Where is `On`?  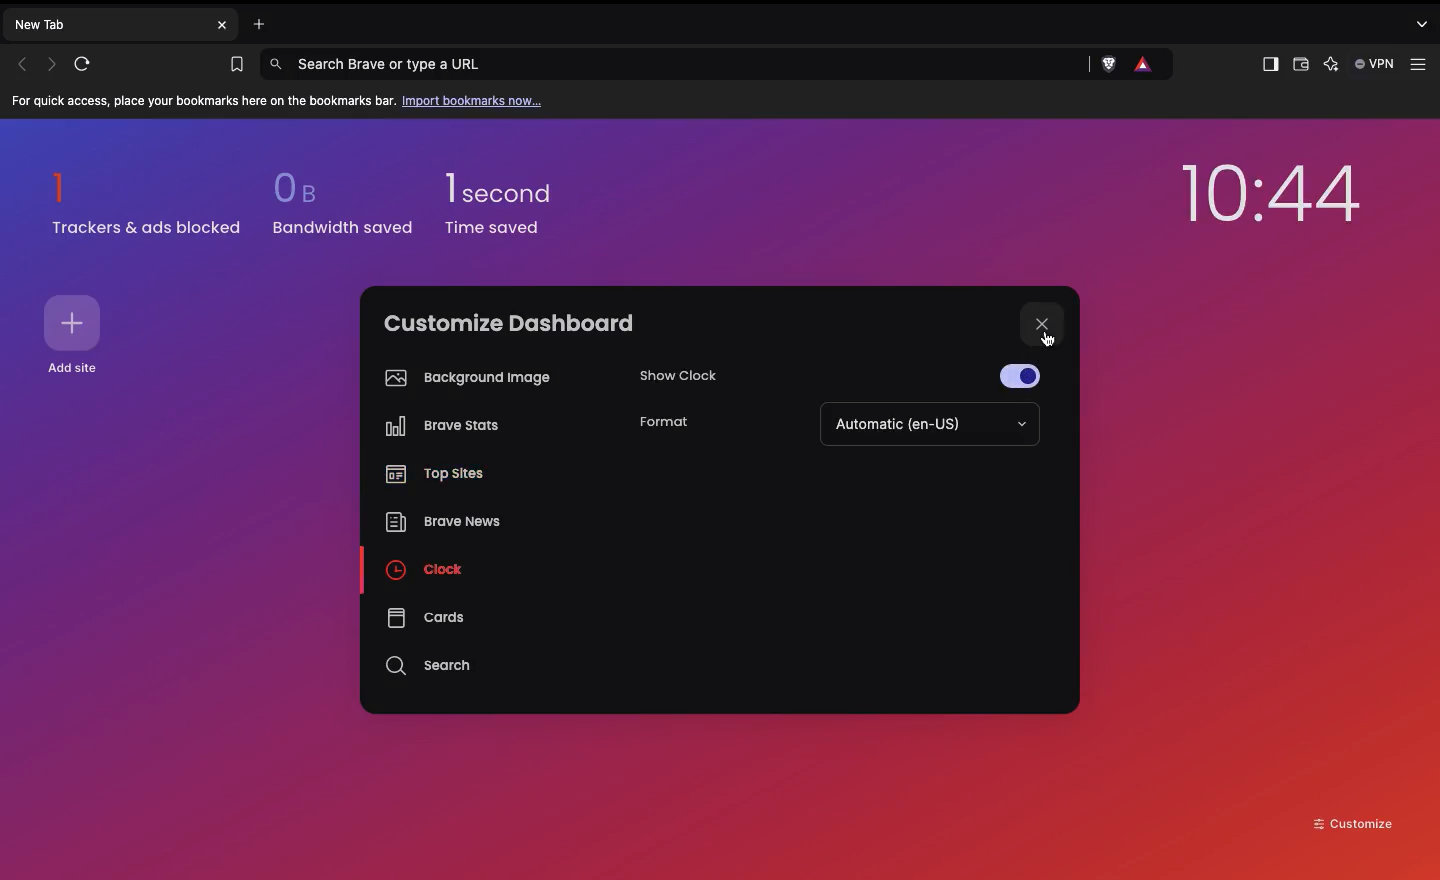
On is located at coordinates (1027, 373).